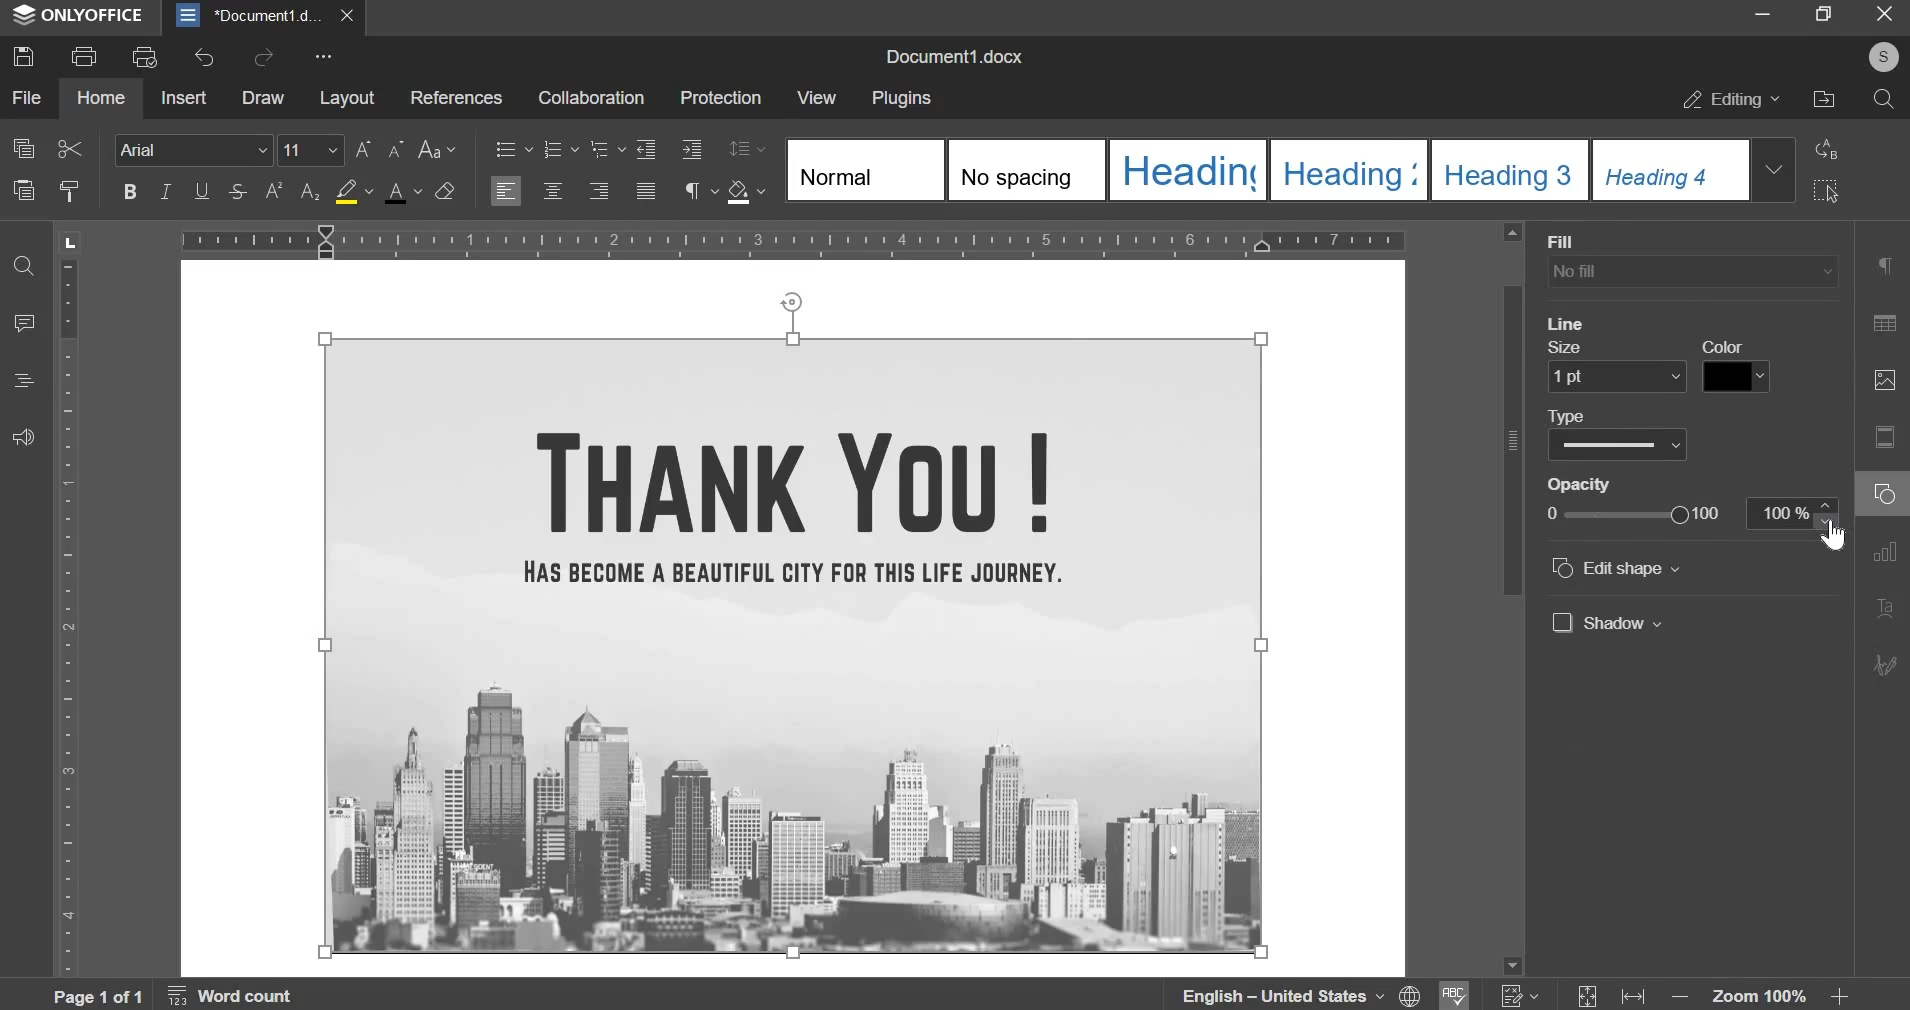 The height and width of the screenshot is (1010, 1910). I want to click on file location, so click(1823, 99).